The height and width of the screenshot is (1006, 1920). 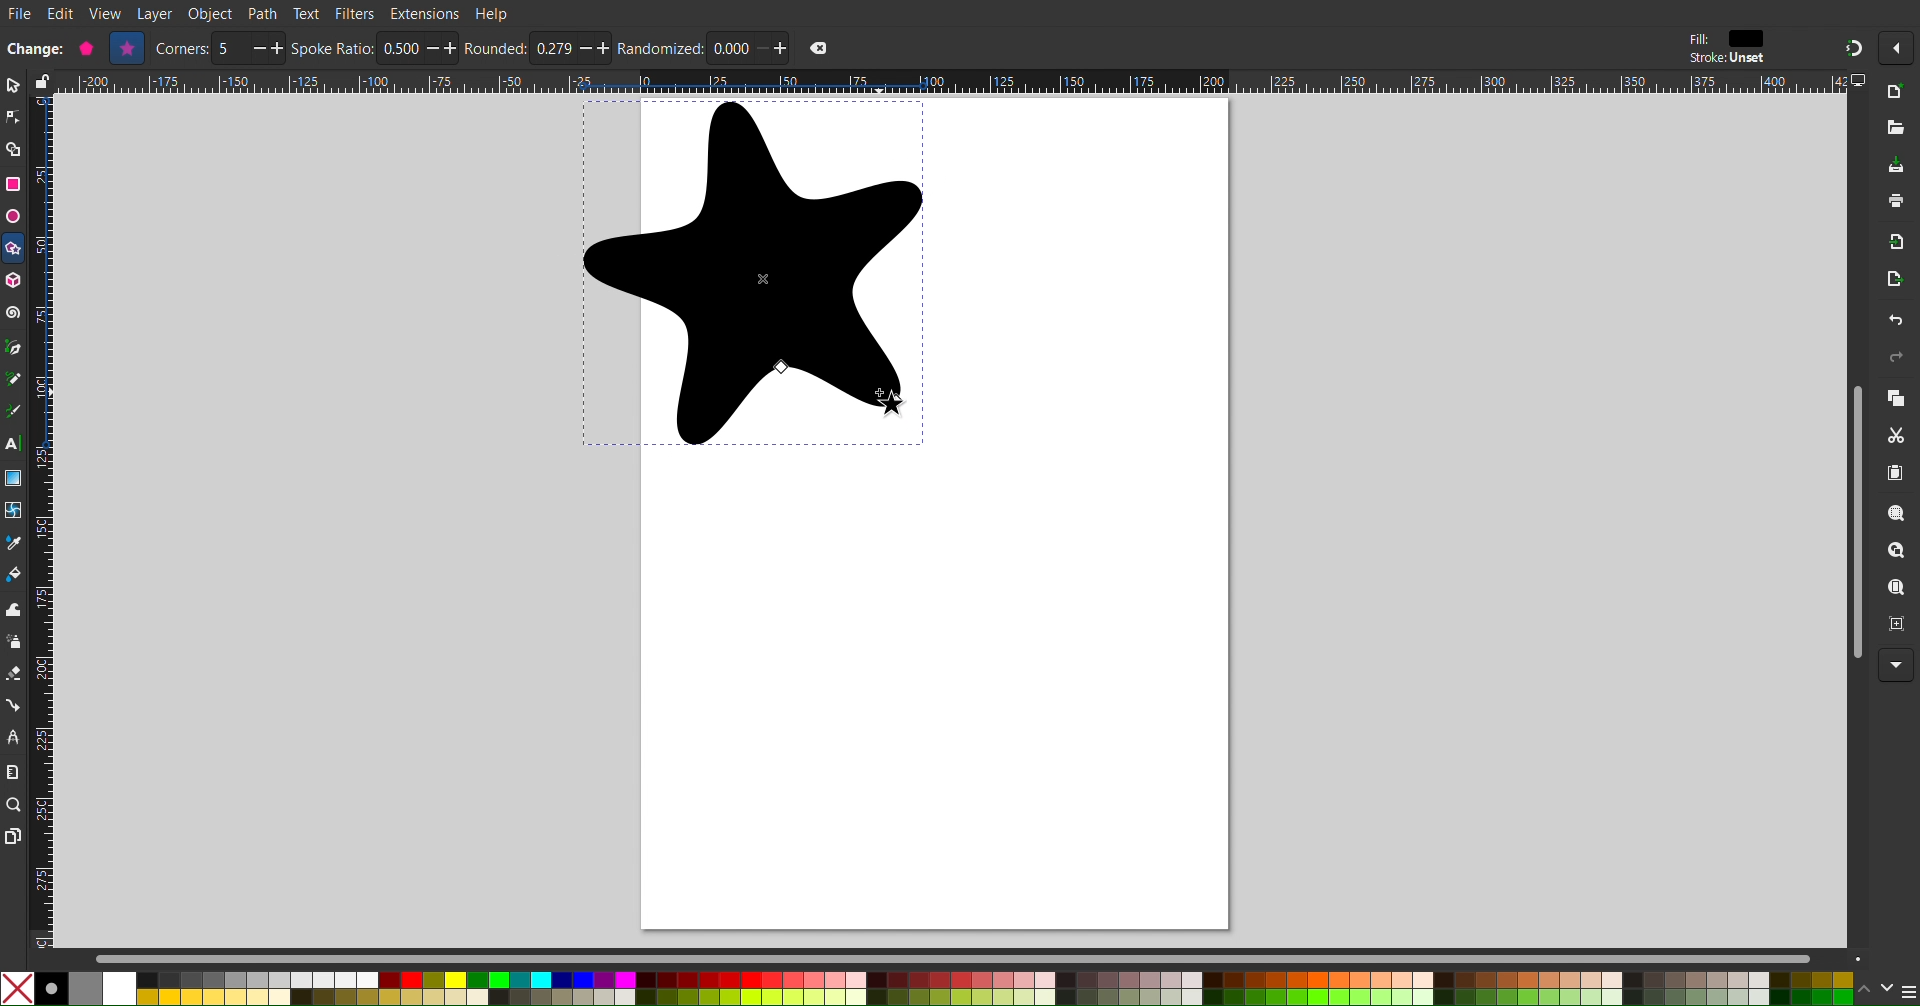 What do you see at coordinates (12, 838) in the screenshot?
I see `Pages` at bounding box center [12, 838].